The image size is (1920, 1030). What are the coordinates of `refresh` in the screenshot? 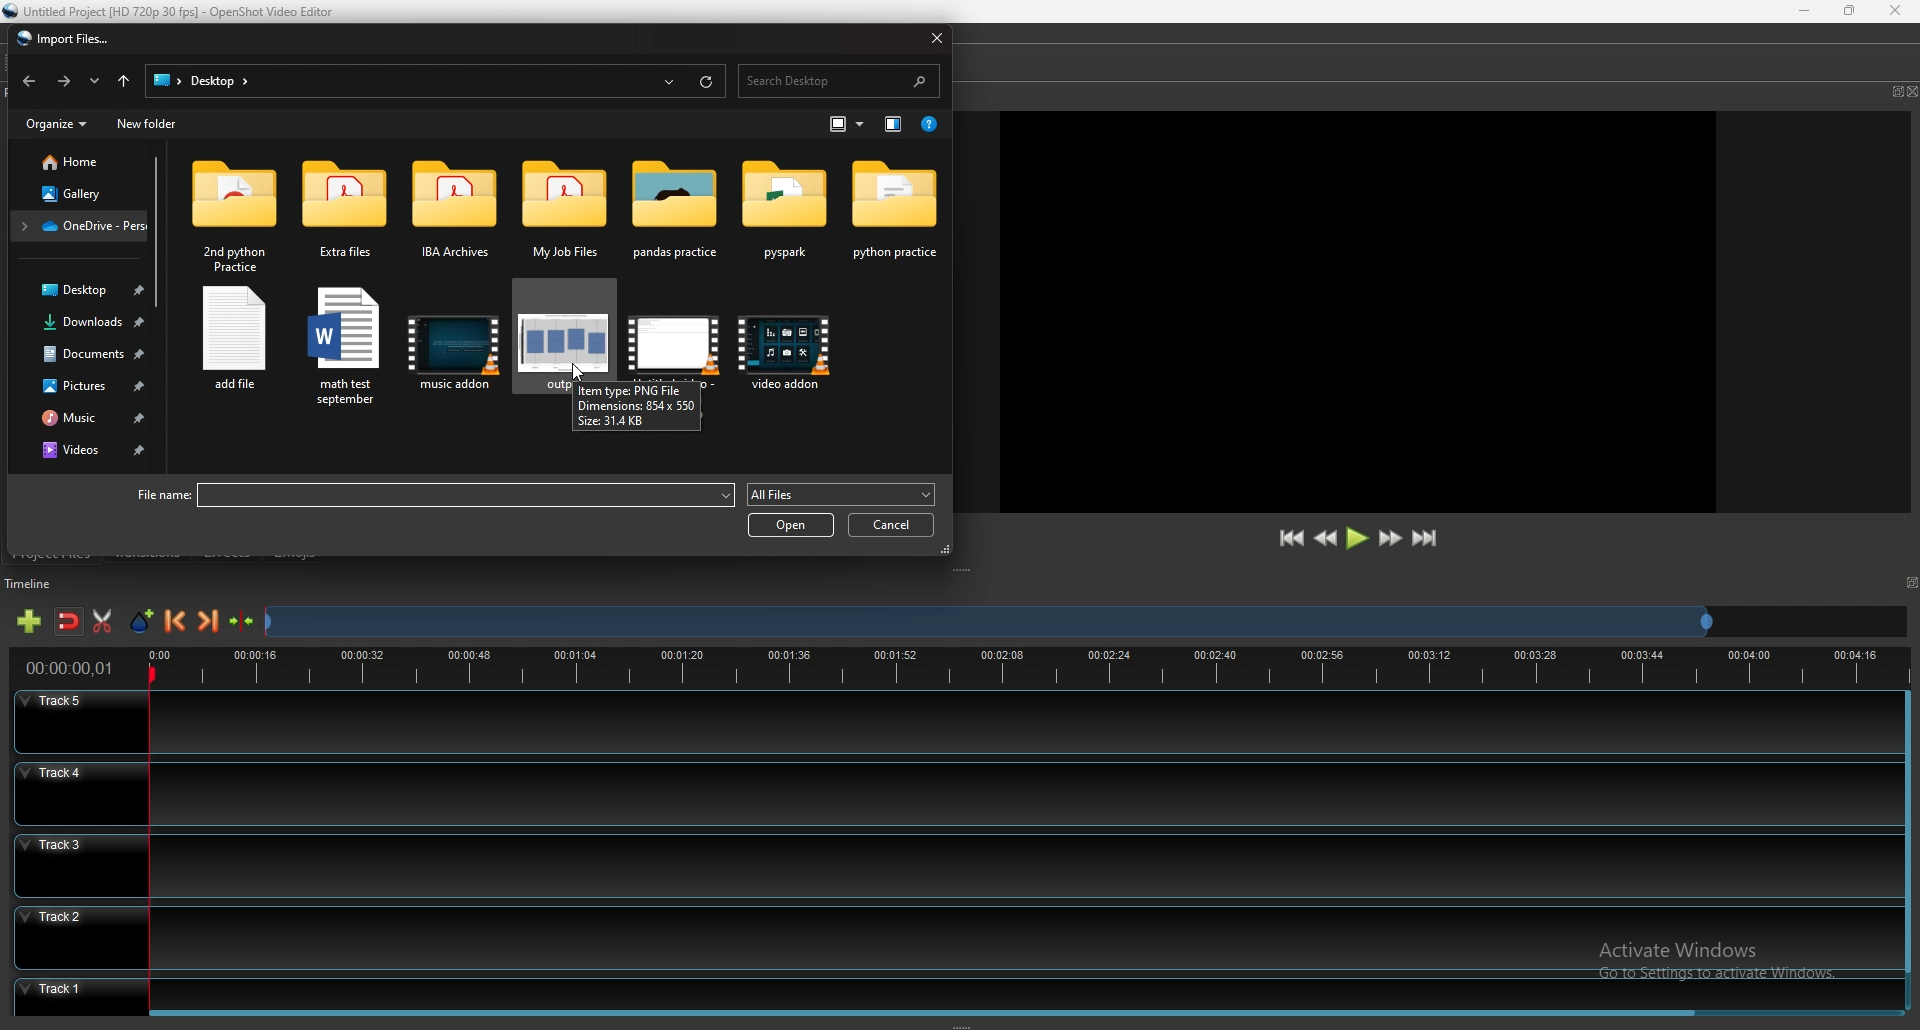 It's located at (707, 82).